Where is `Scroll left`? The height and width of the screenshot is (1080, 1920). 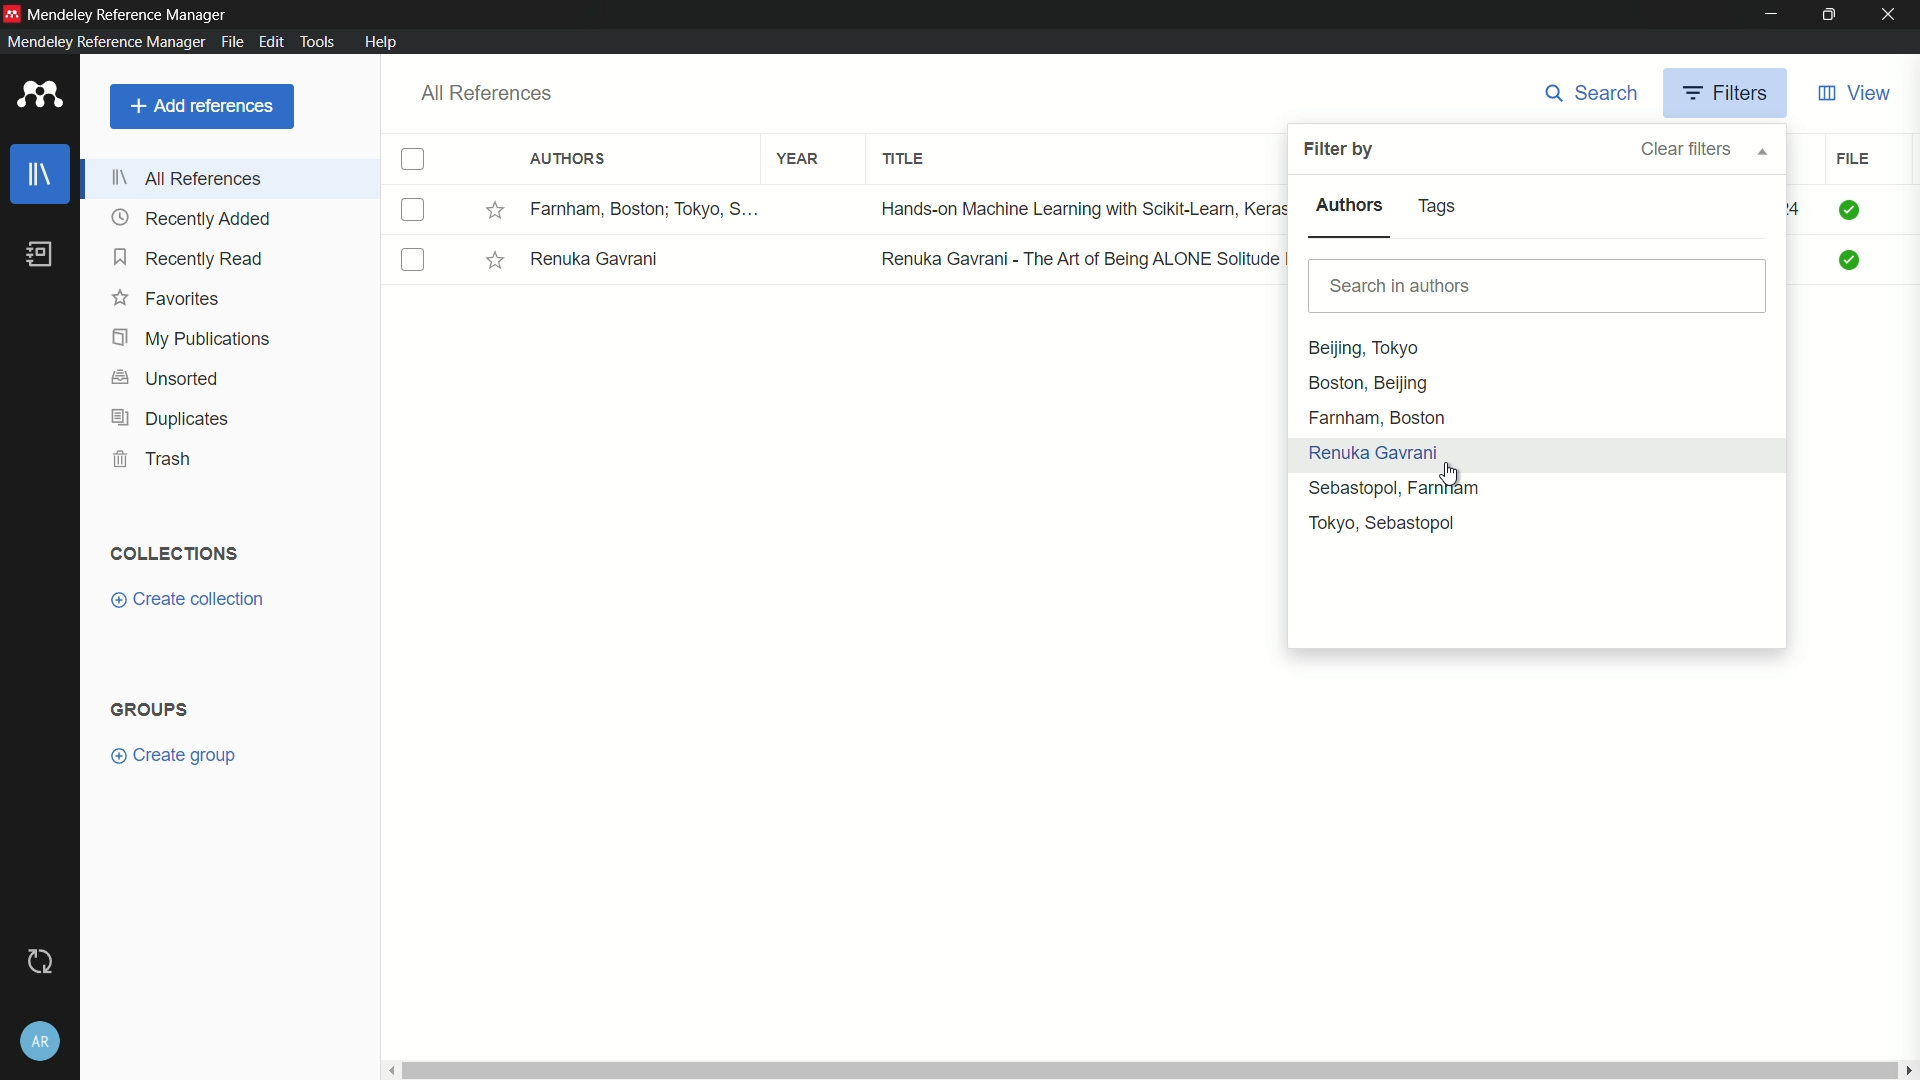 Scroll left is located at coordinates (390, 1069).